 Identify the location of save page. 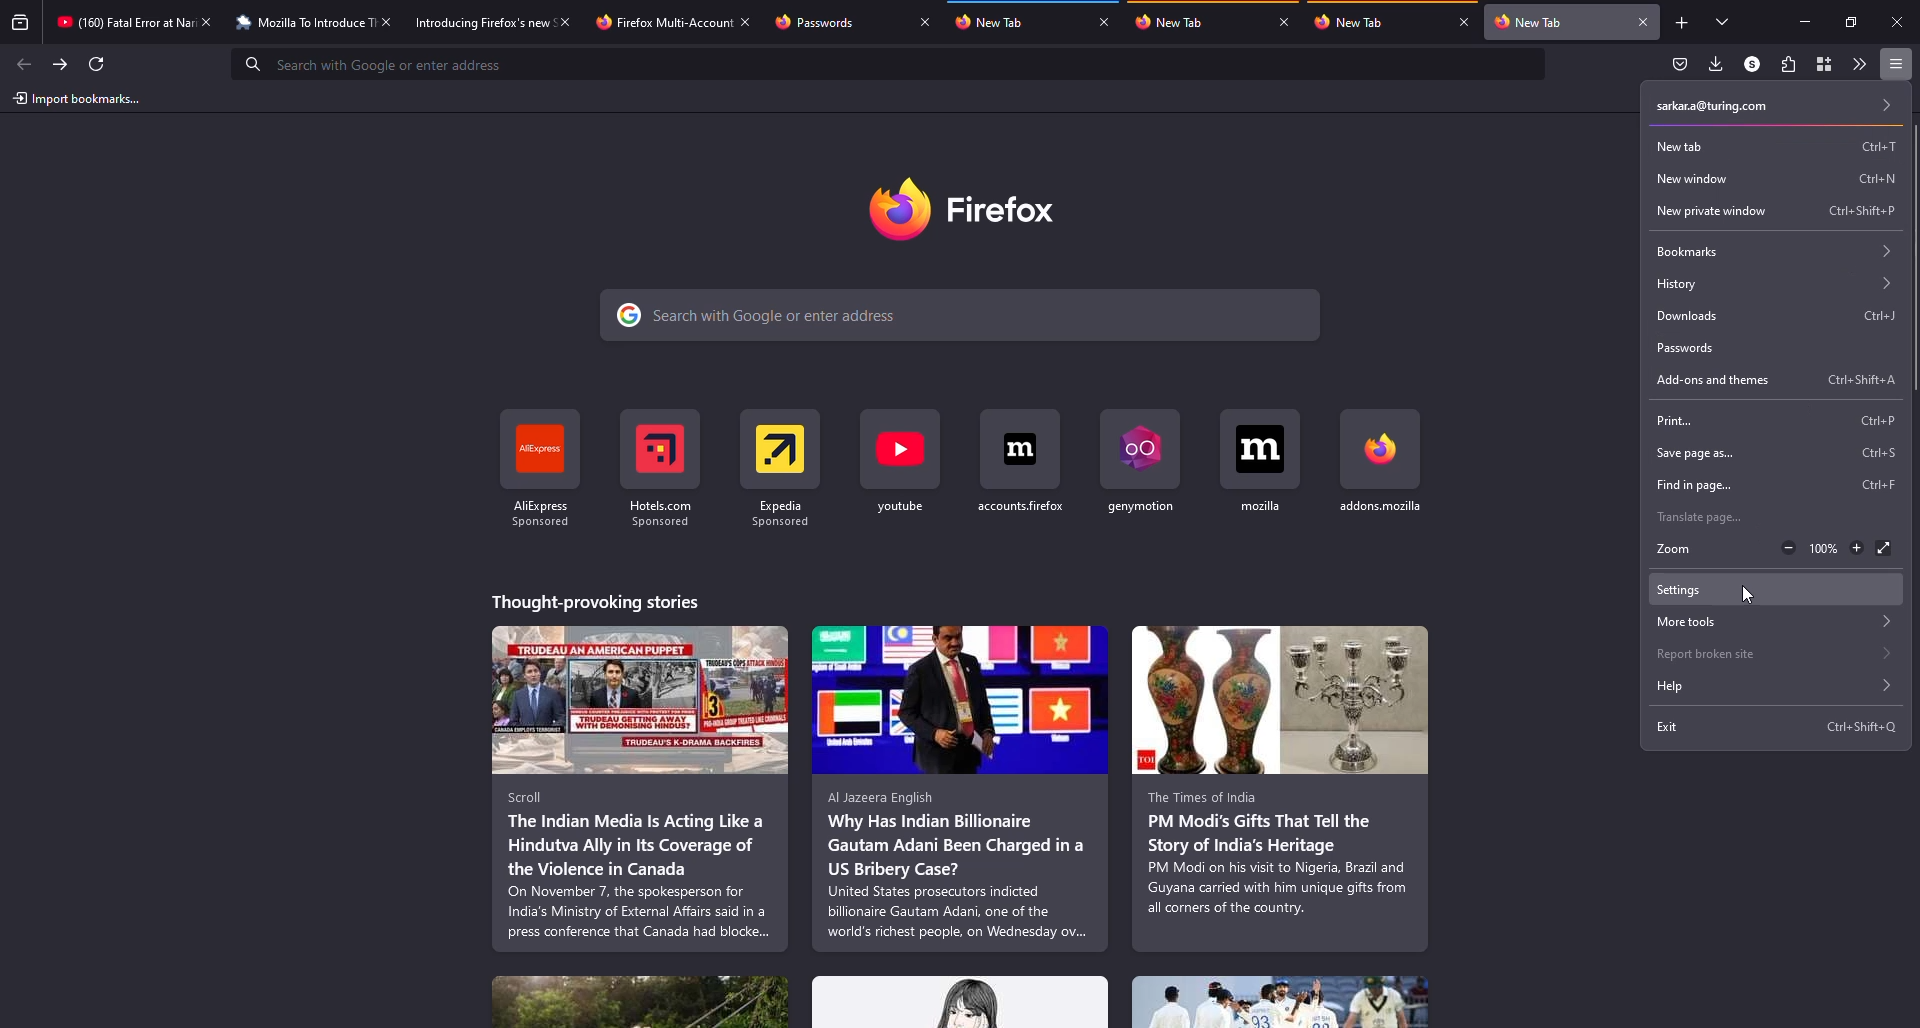
(1774, 454).